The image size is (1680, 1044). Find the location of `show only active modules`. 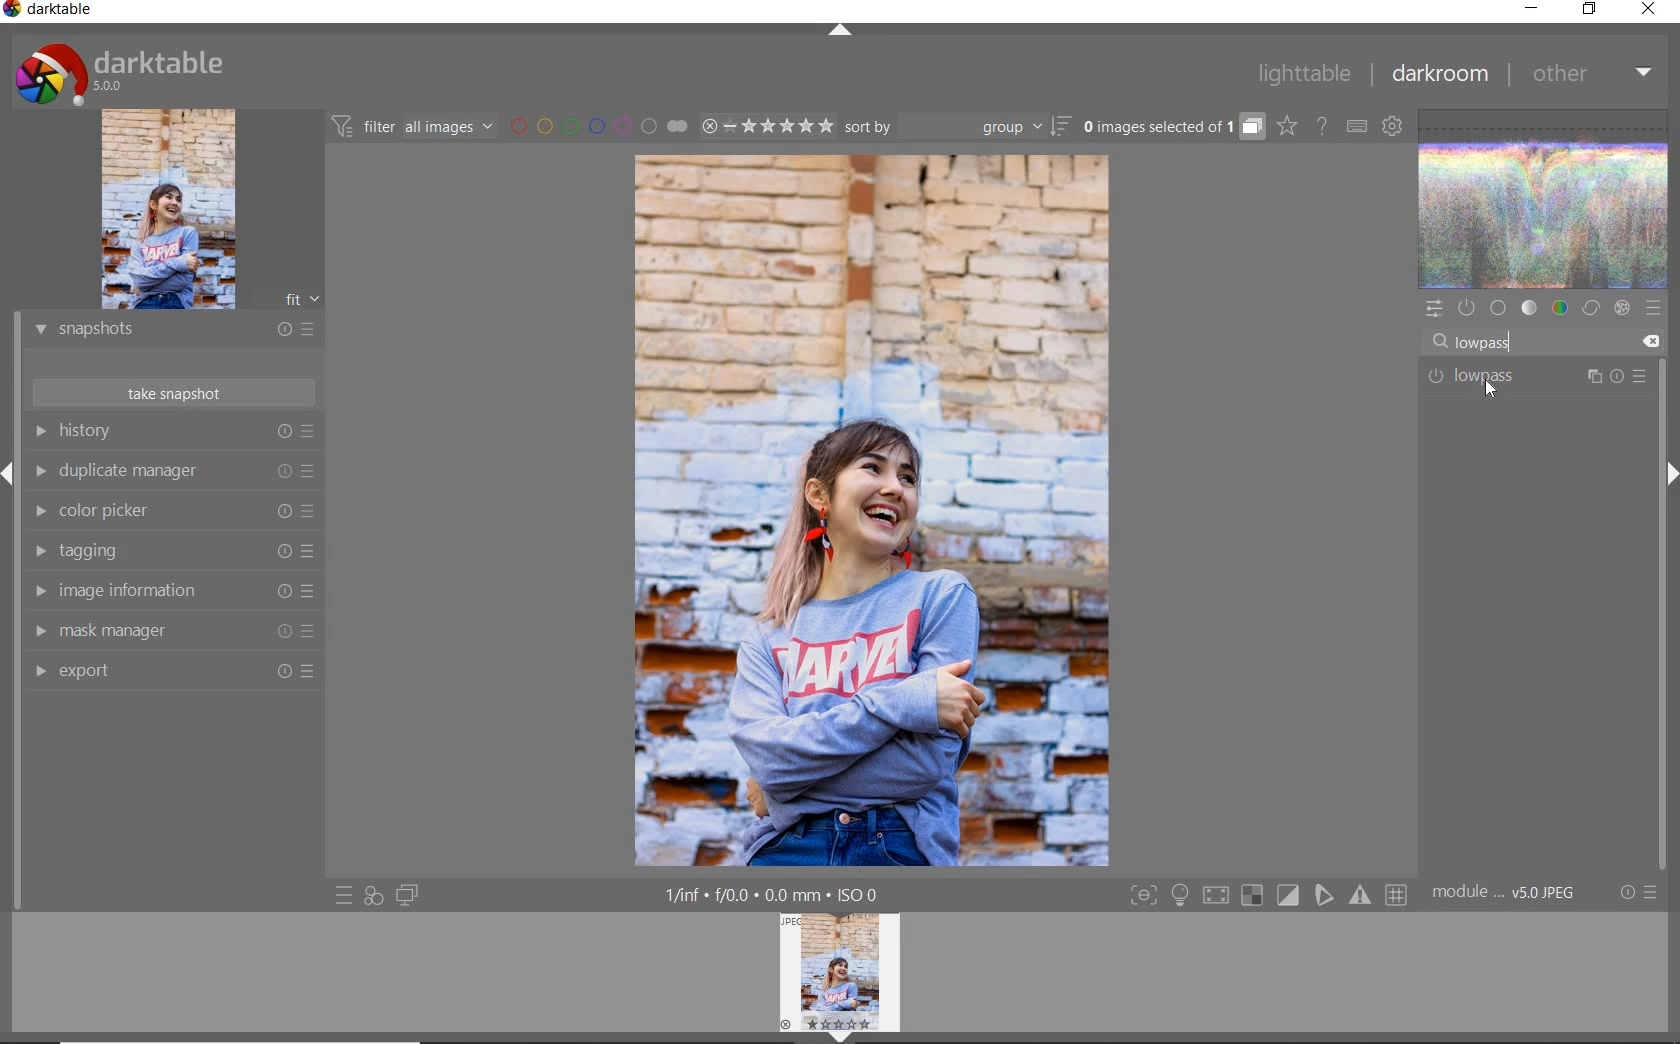

show only active modules is located at coordinates (1467, 309).